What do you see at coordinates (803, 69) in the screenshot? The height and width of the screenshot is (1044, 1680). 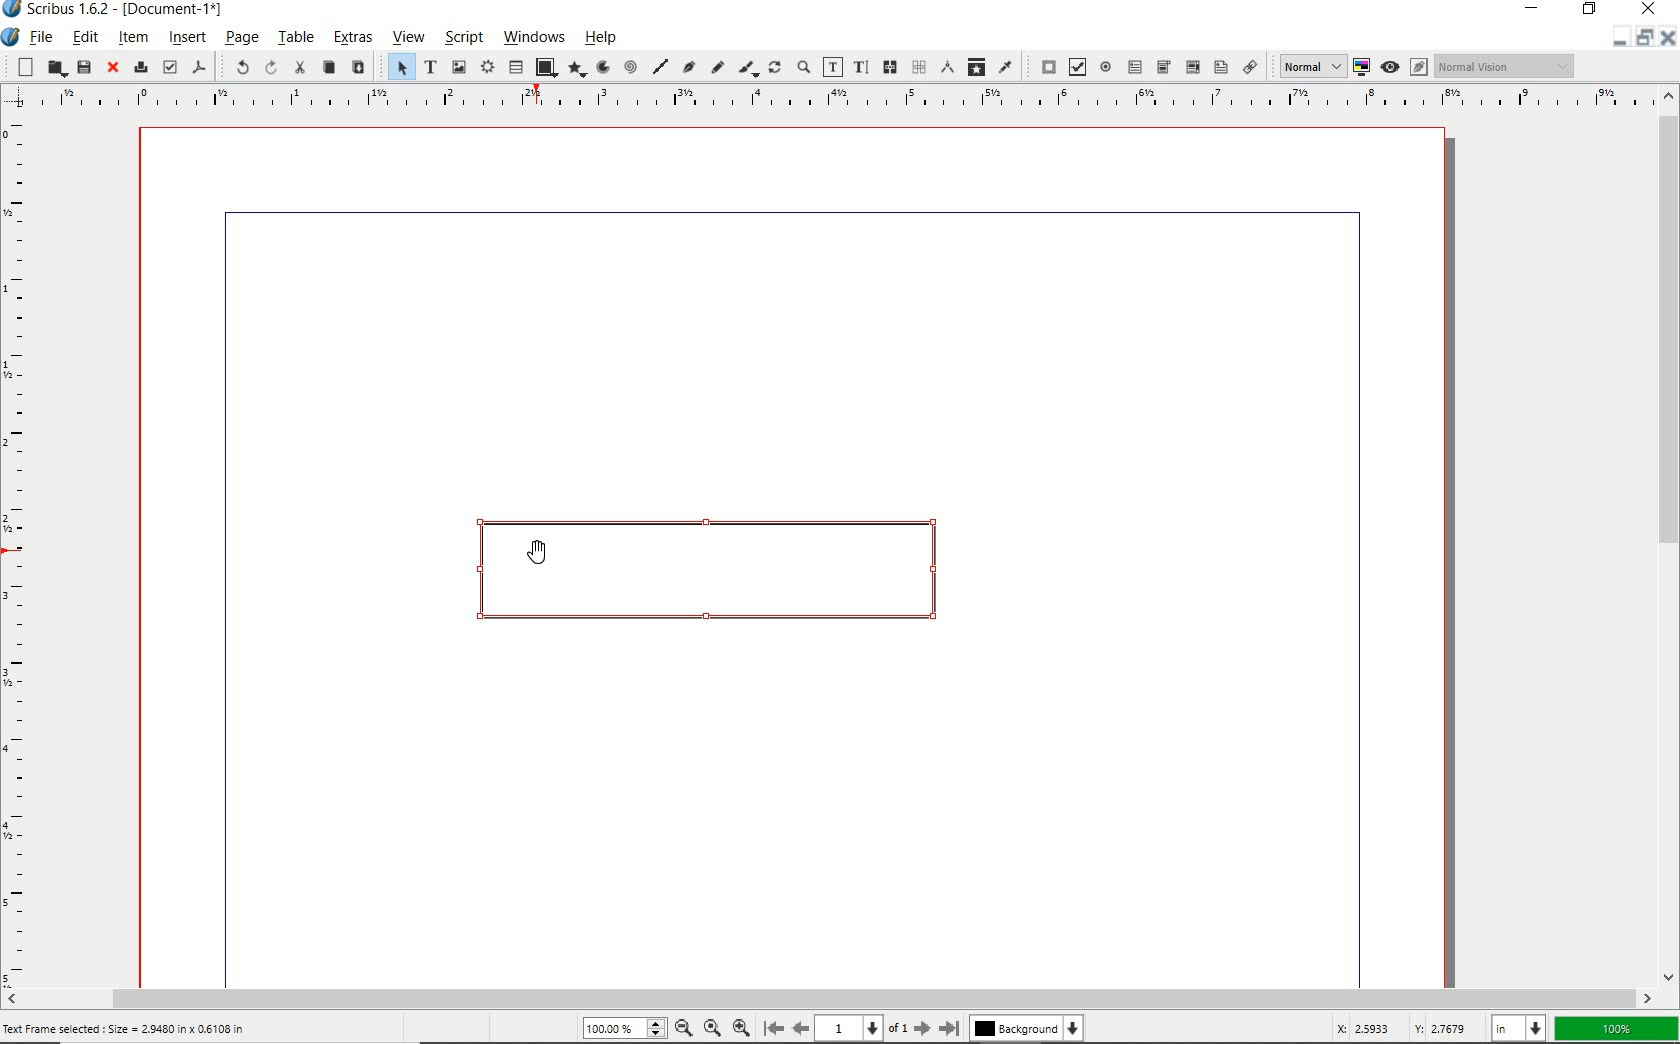 I see `zoom in or zoom out` at bounding box center [803, 69].